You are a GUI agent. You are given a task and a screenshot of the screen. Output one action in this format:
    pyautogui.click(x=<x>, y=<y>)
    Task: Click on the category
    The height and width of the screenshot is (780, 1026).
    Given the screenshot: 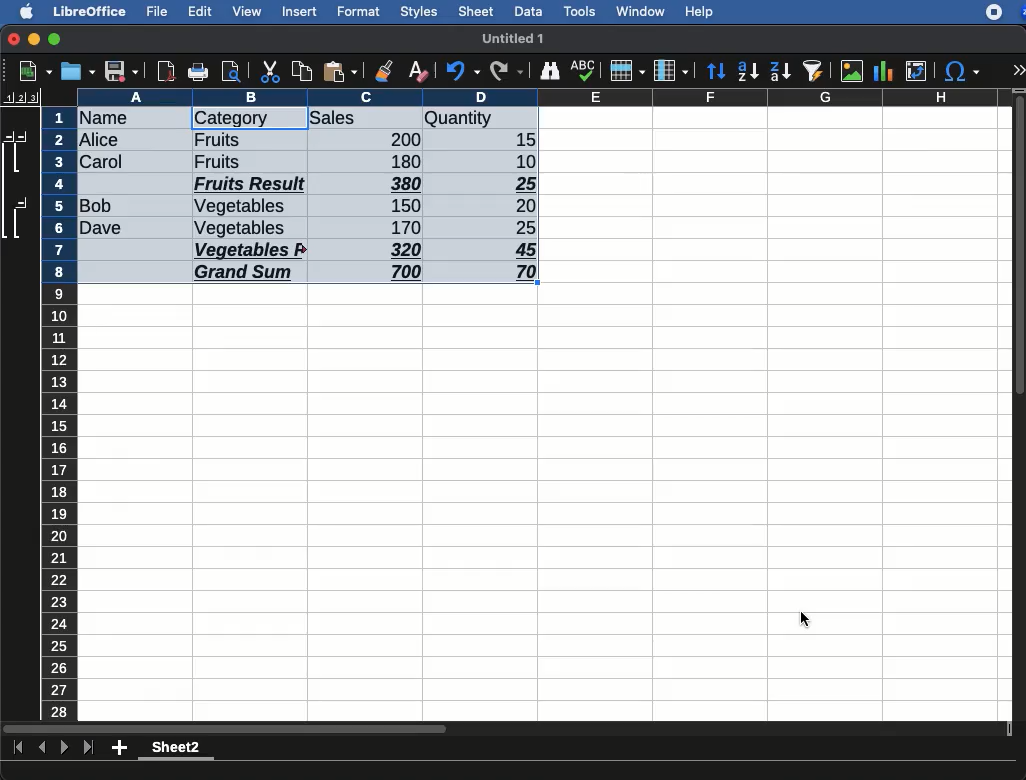 What is the action you would take?
    pyautogui.click(x=233, y=119)
    